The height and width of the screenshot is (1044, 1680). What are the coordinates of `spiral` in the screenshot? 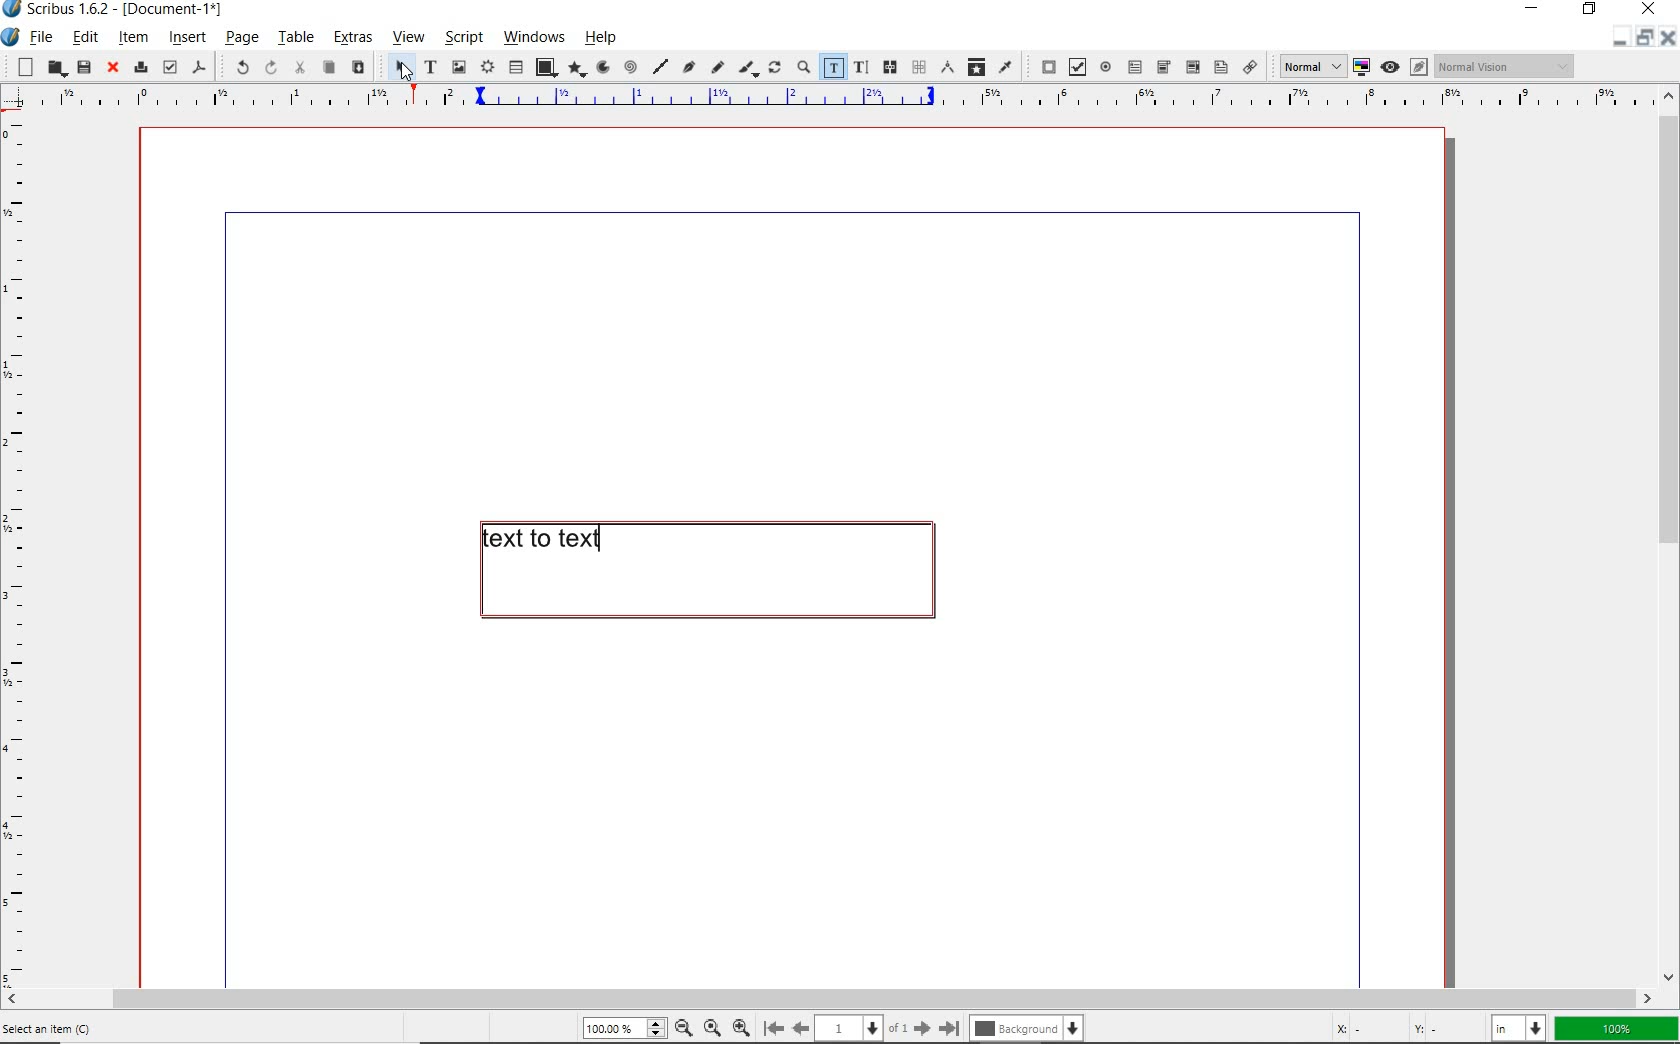 It's located at (630, 68).